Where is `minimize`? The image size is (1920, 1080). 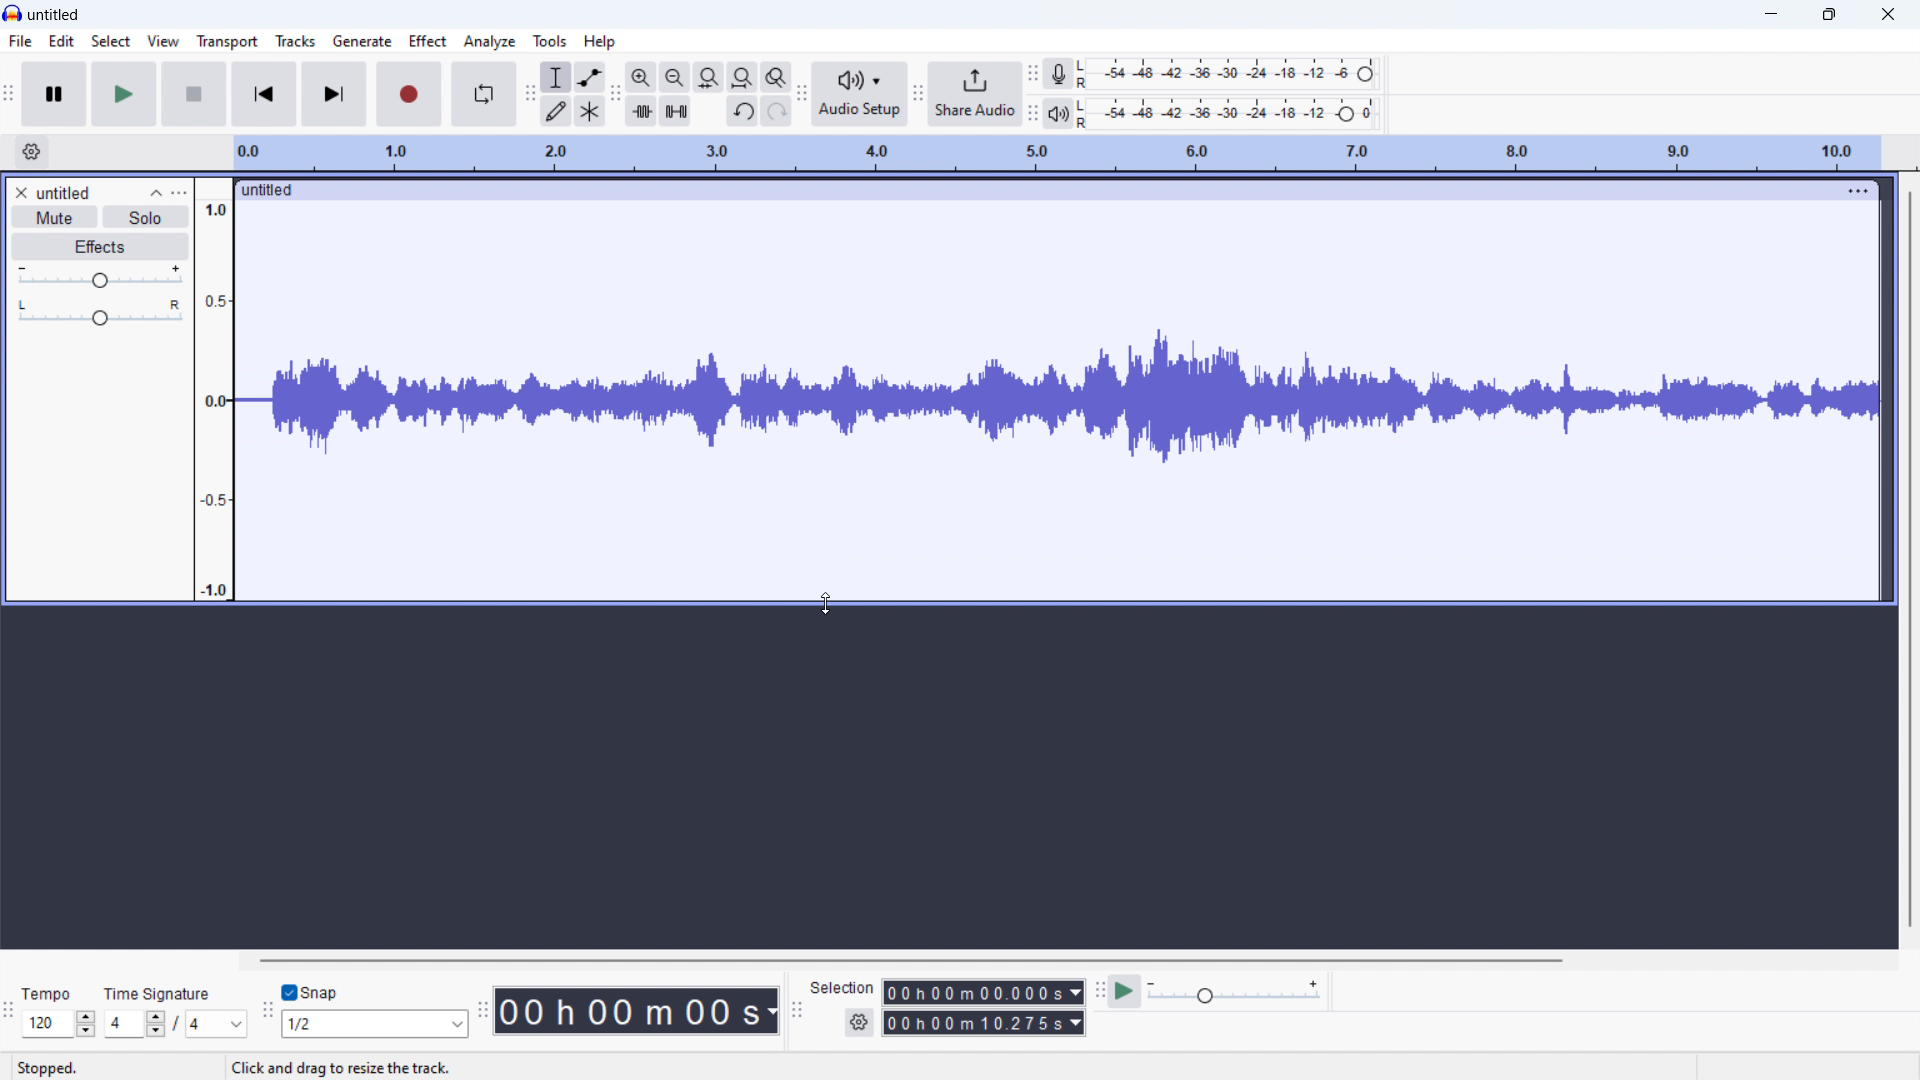
minimize is located at coordinates (1767, 15).